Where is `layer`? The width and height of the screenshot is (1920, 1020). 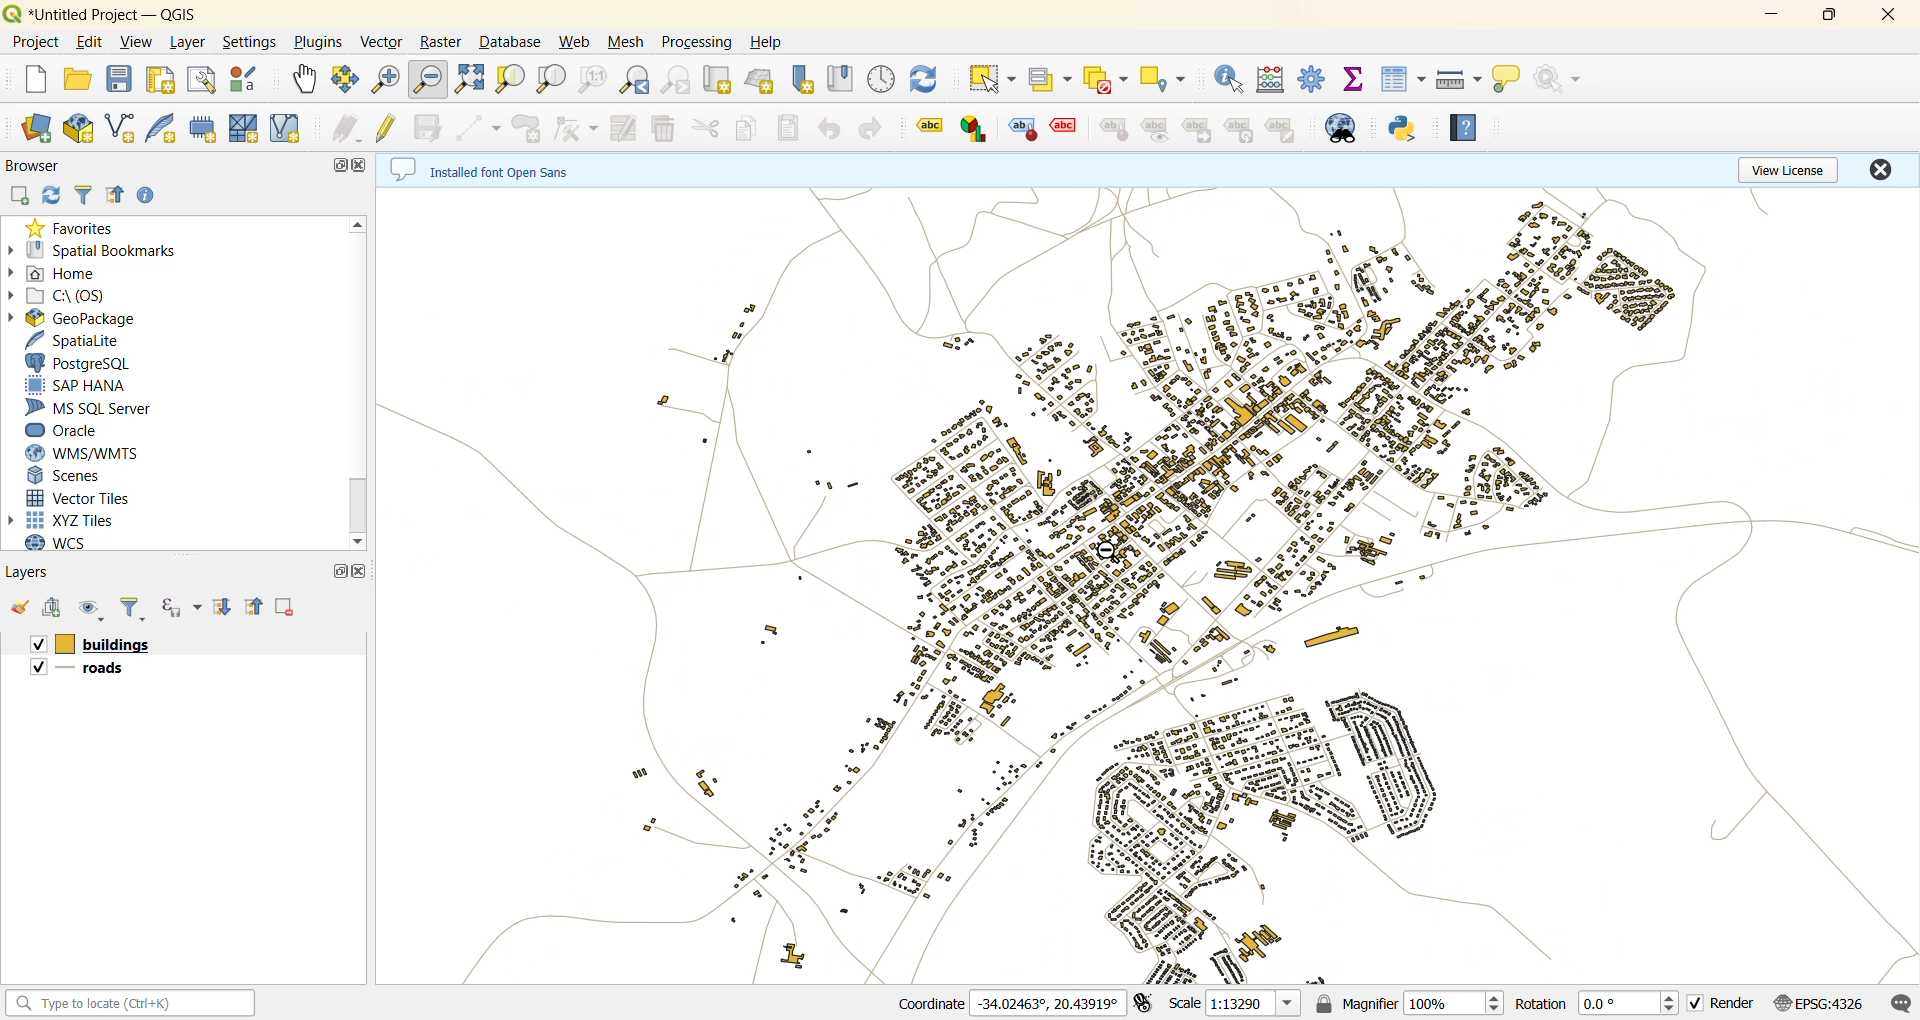
layer is located at coordinates (190, 42).